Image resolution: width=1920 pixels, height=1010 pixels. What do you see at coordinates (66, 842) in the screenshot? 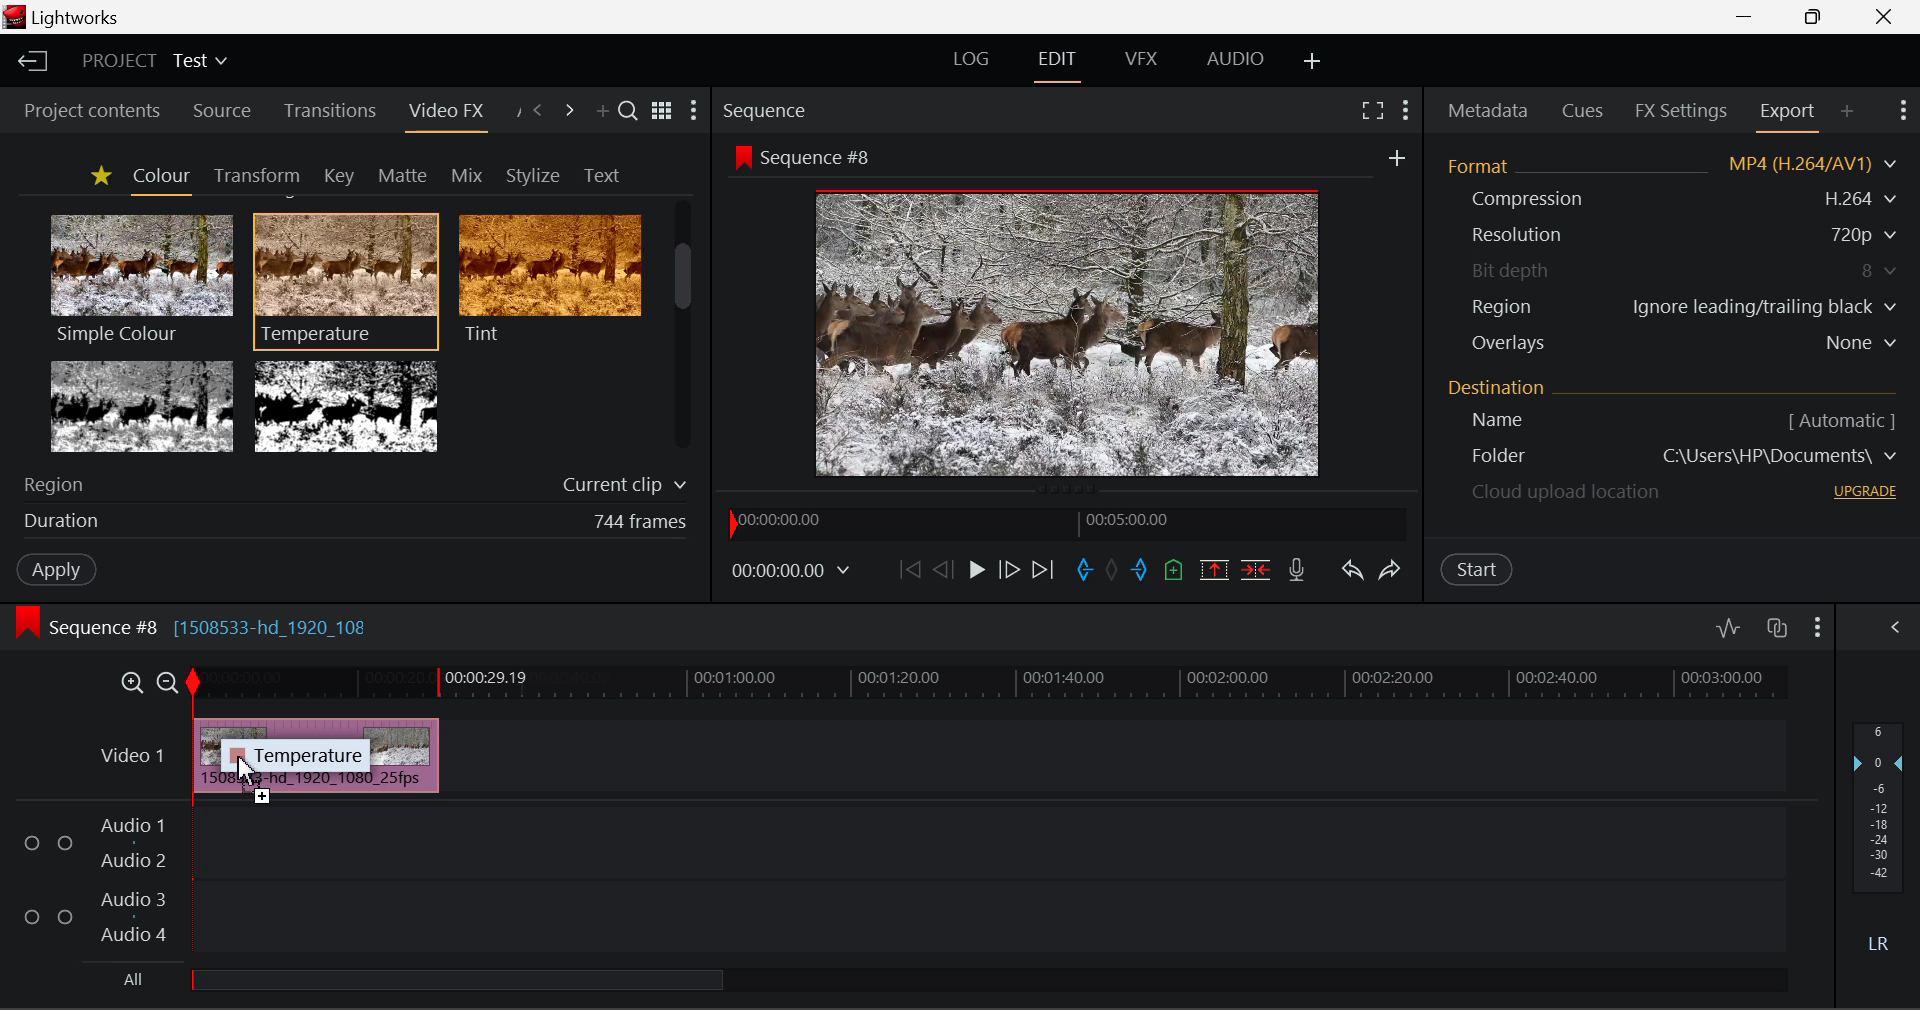
I see `Checkbox` at bounding box center [66, 842].